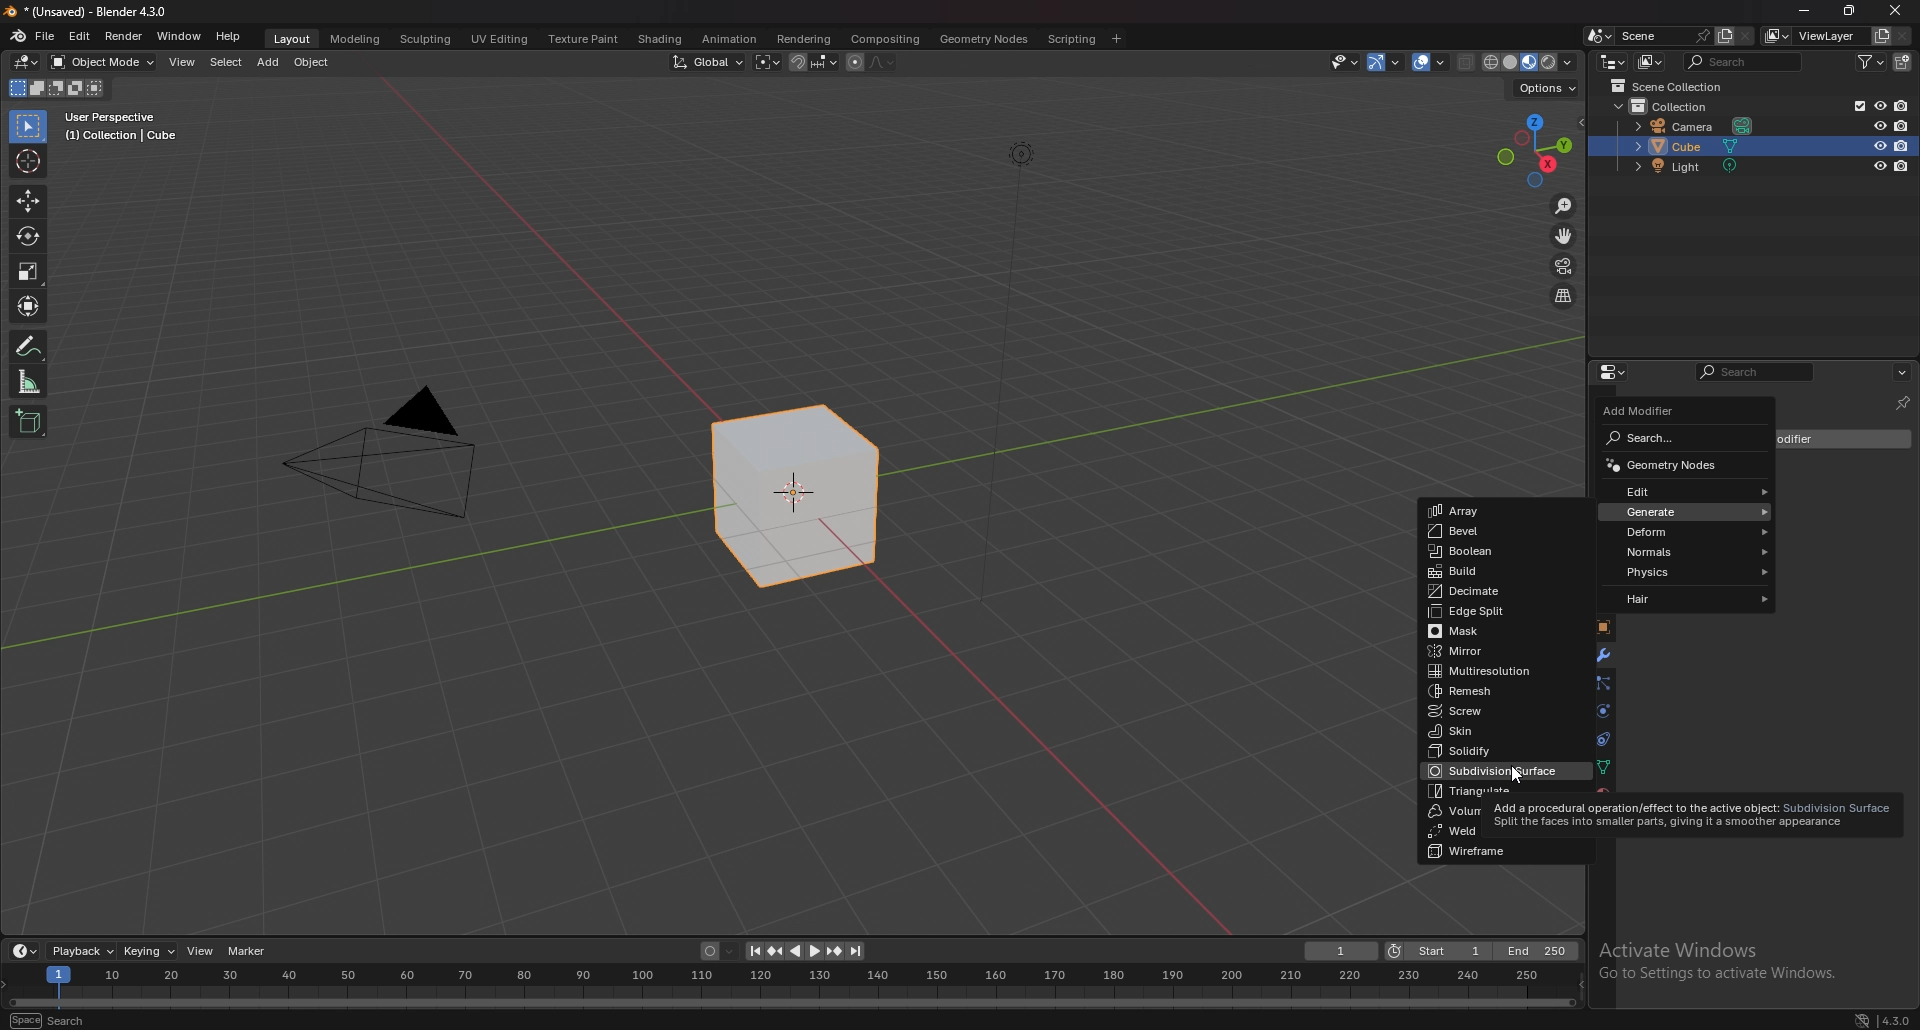 This screenshot has height=1030, width=1920. What do you see at coordinates (1897, 10) in the screenshot?
I see `close` at bounding box center [1897, 10].